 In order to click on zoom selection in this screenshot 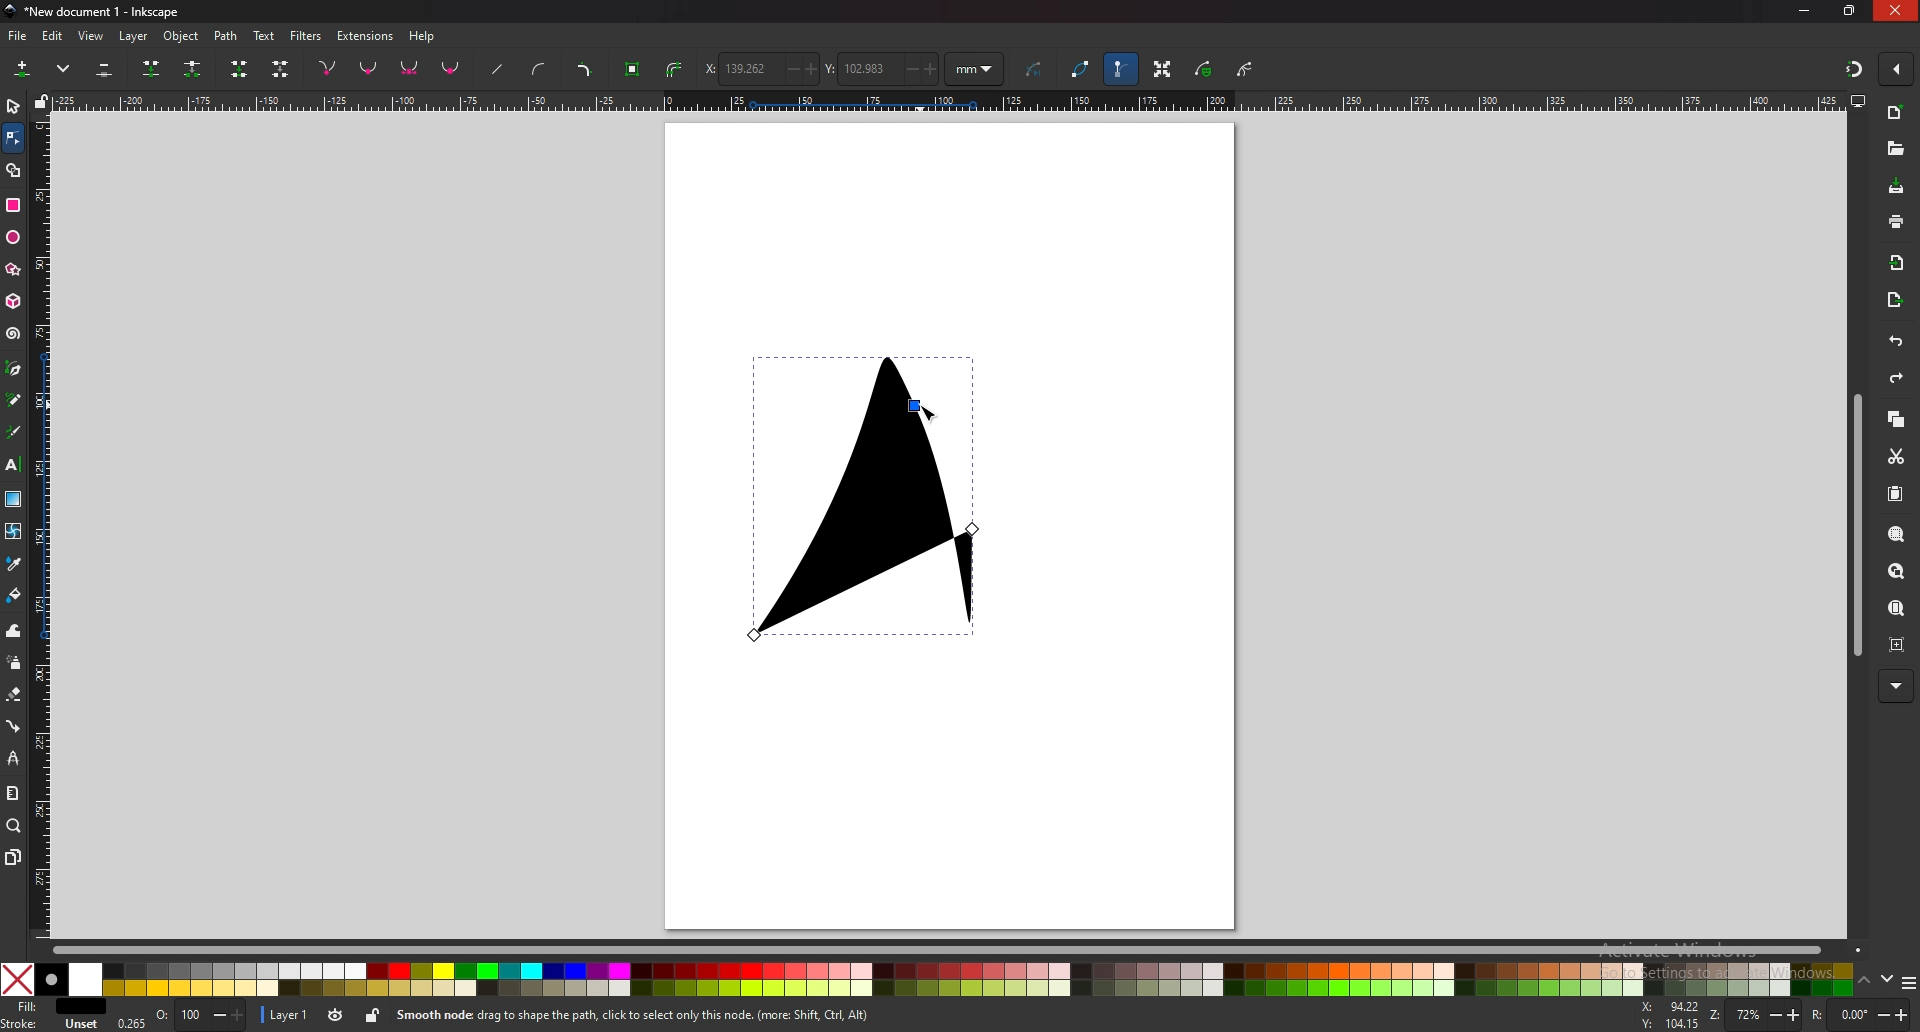, I will do `click(1897, 534)`.